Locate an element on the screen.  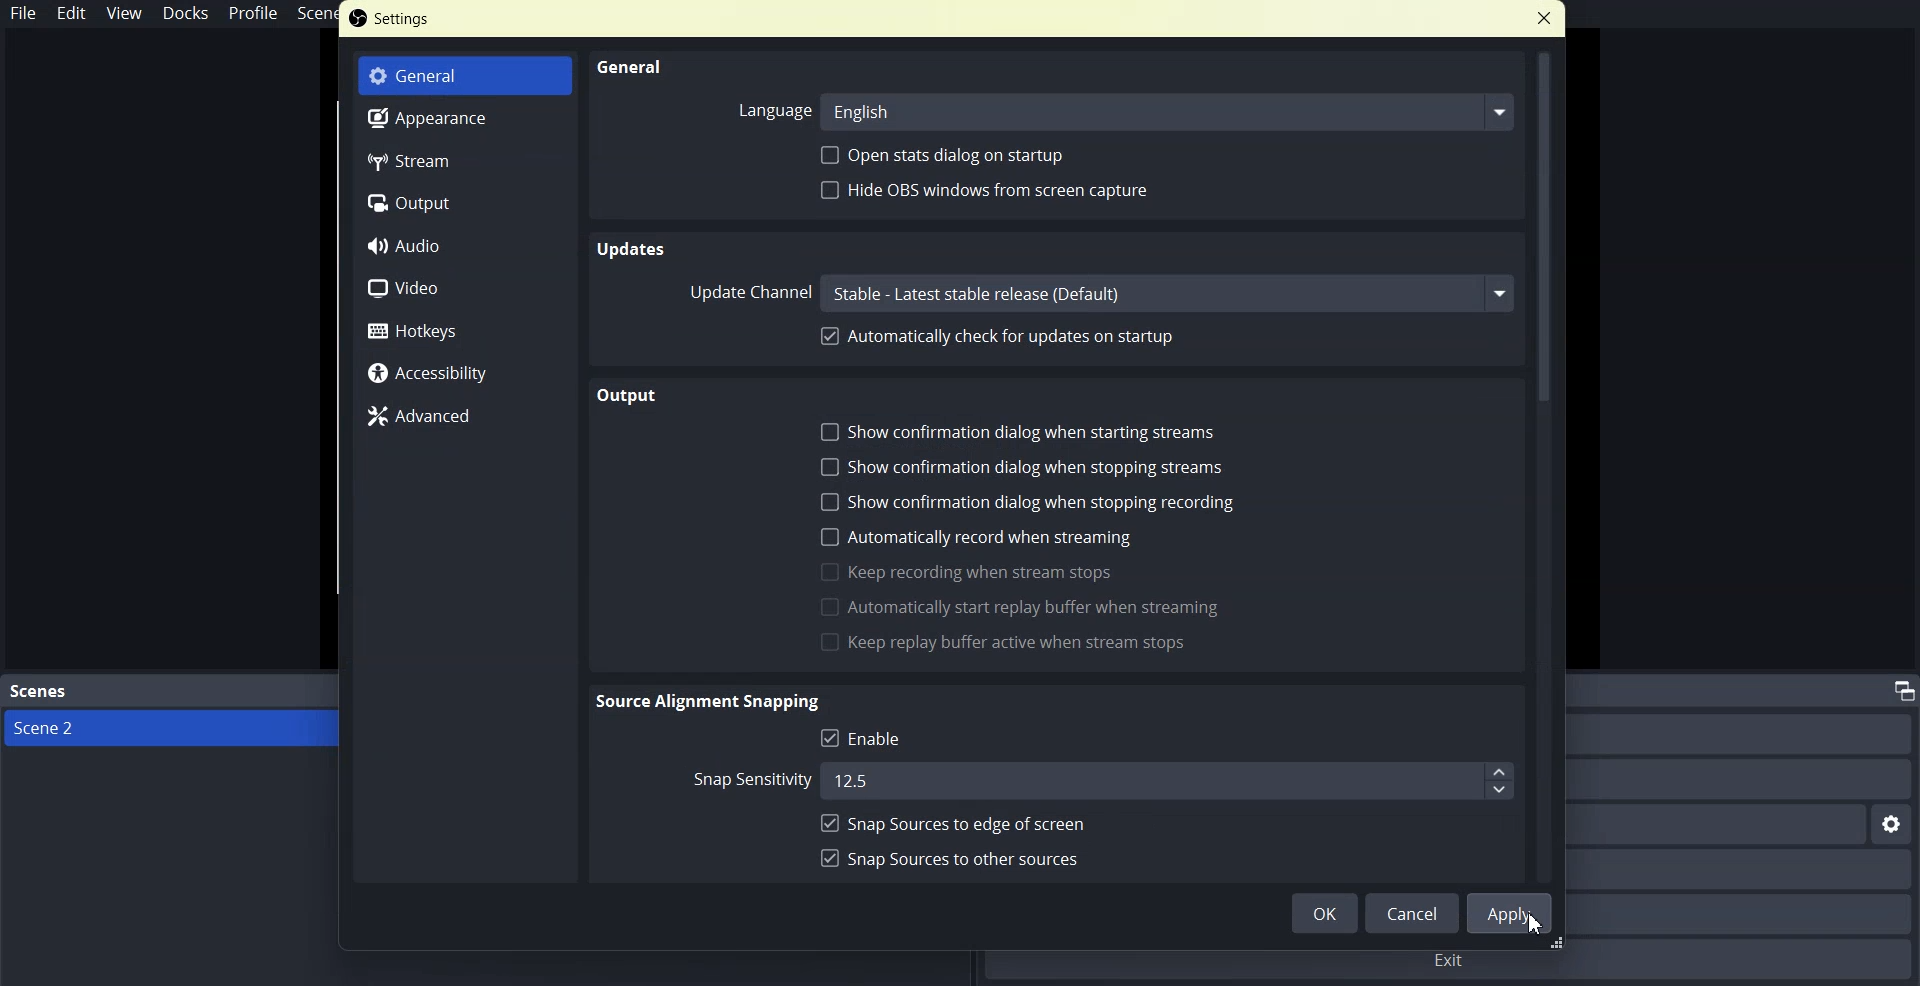
english is located at coordinates (1169, 110).